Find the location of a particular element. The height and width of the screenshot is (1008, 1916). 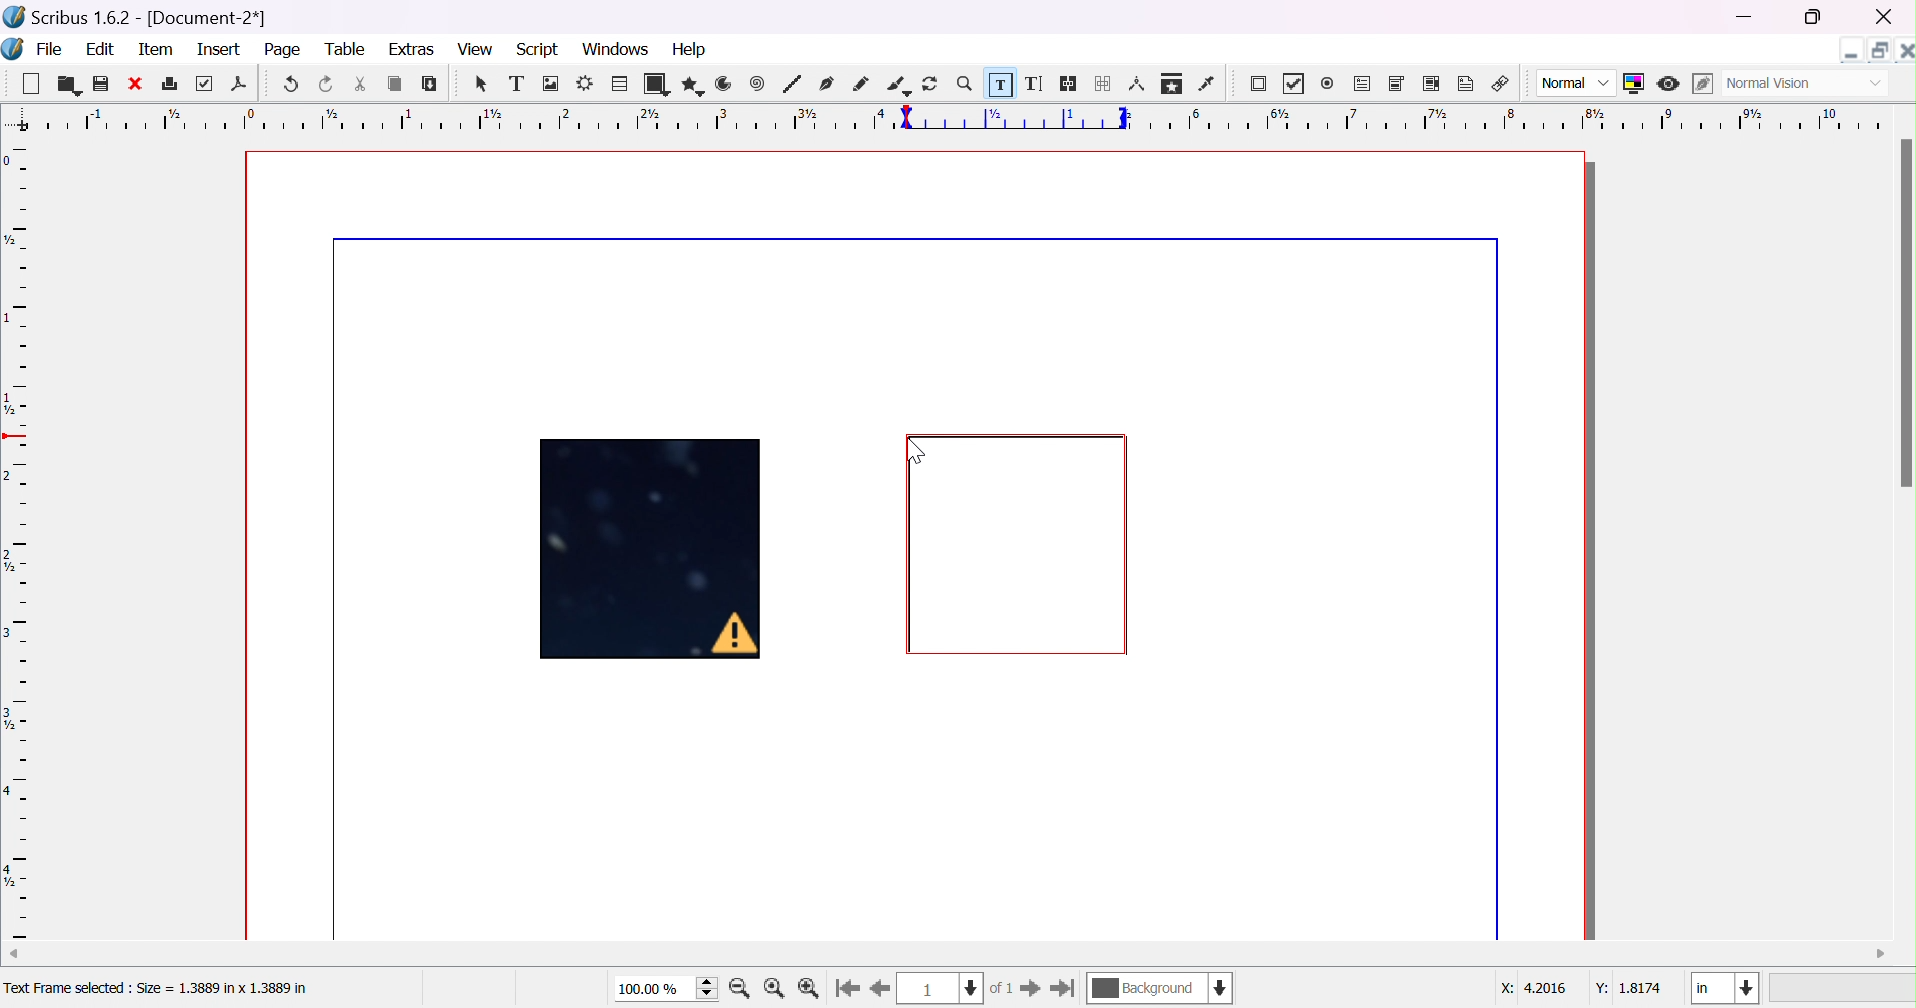

bezier curve is located at coordinates (828, 83).